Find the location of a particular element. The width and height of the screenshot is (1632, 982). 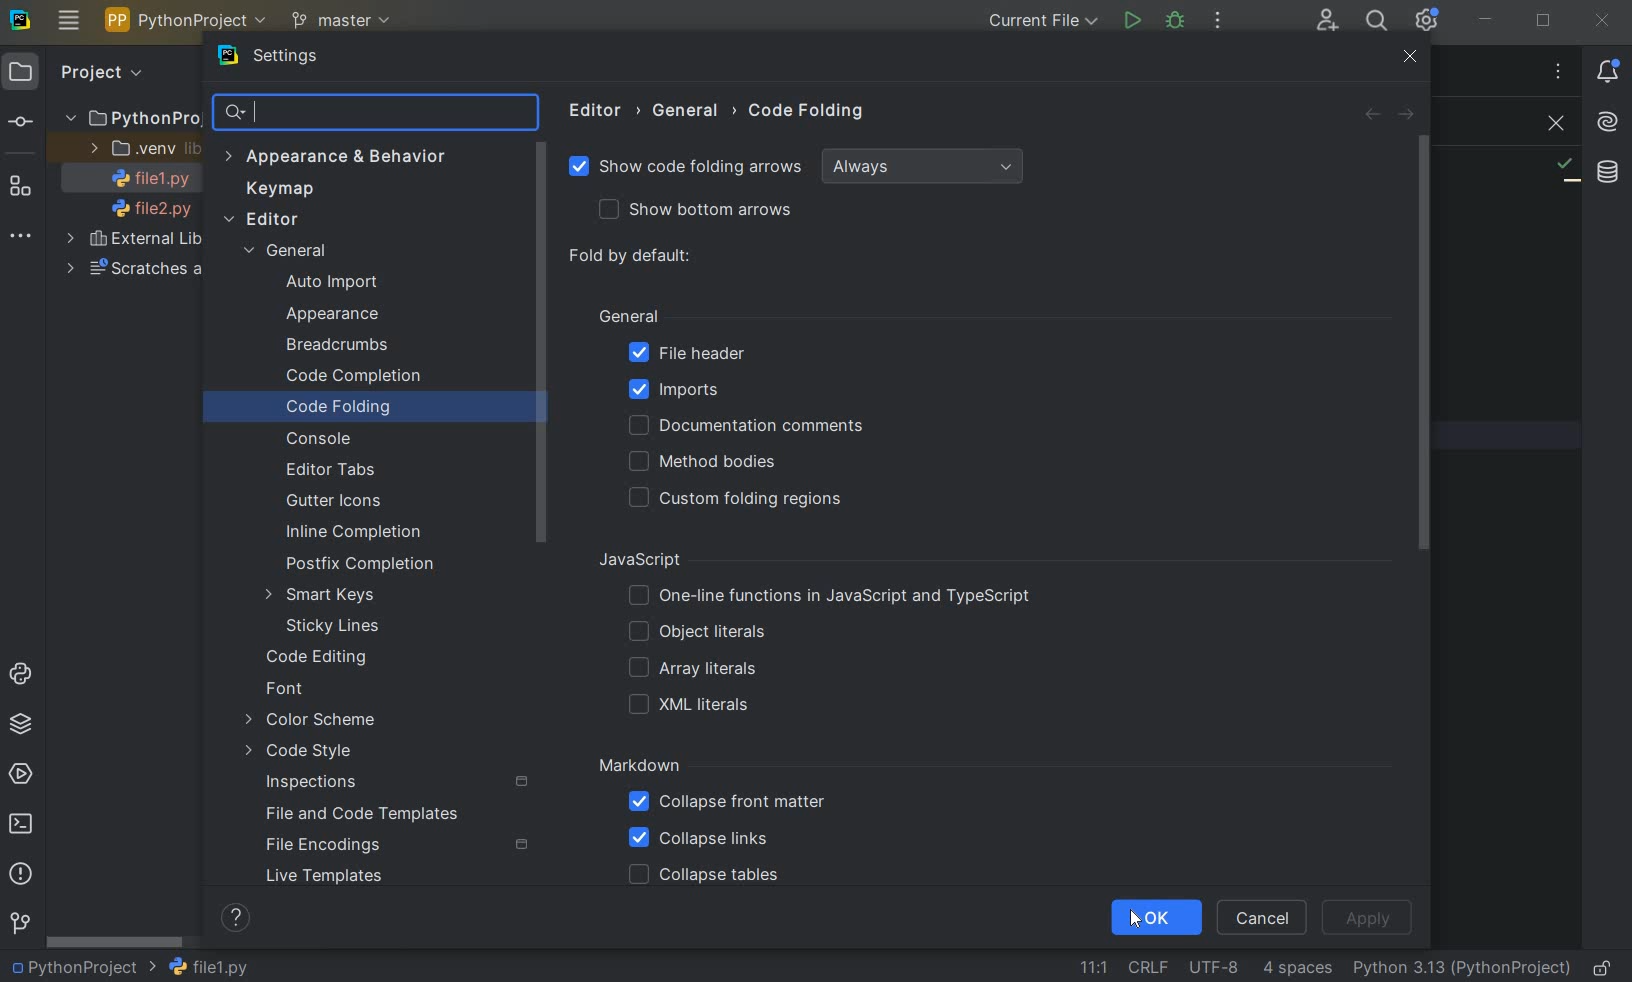

OBJECT LITERALS is located at coordinates (693, 633).